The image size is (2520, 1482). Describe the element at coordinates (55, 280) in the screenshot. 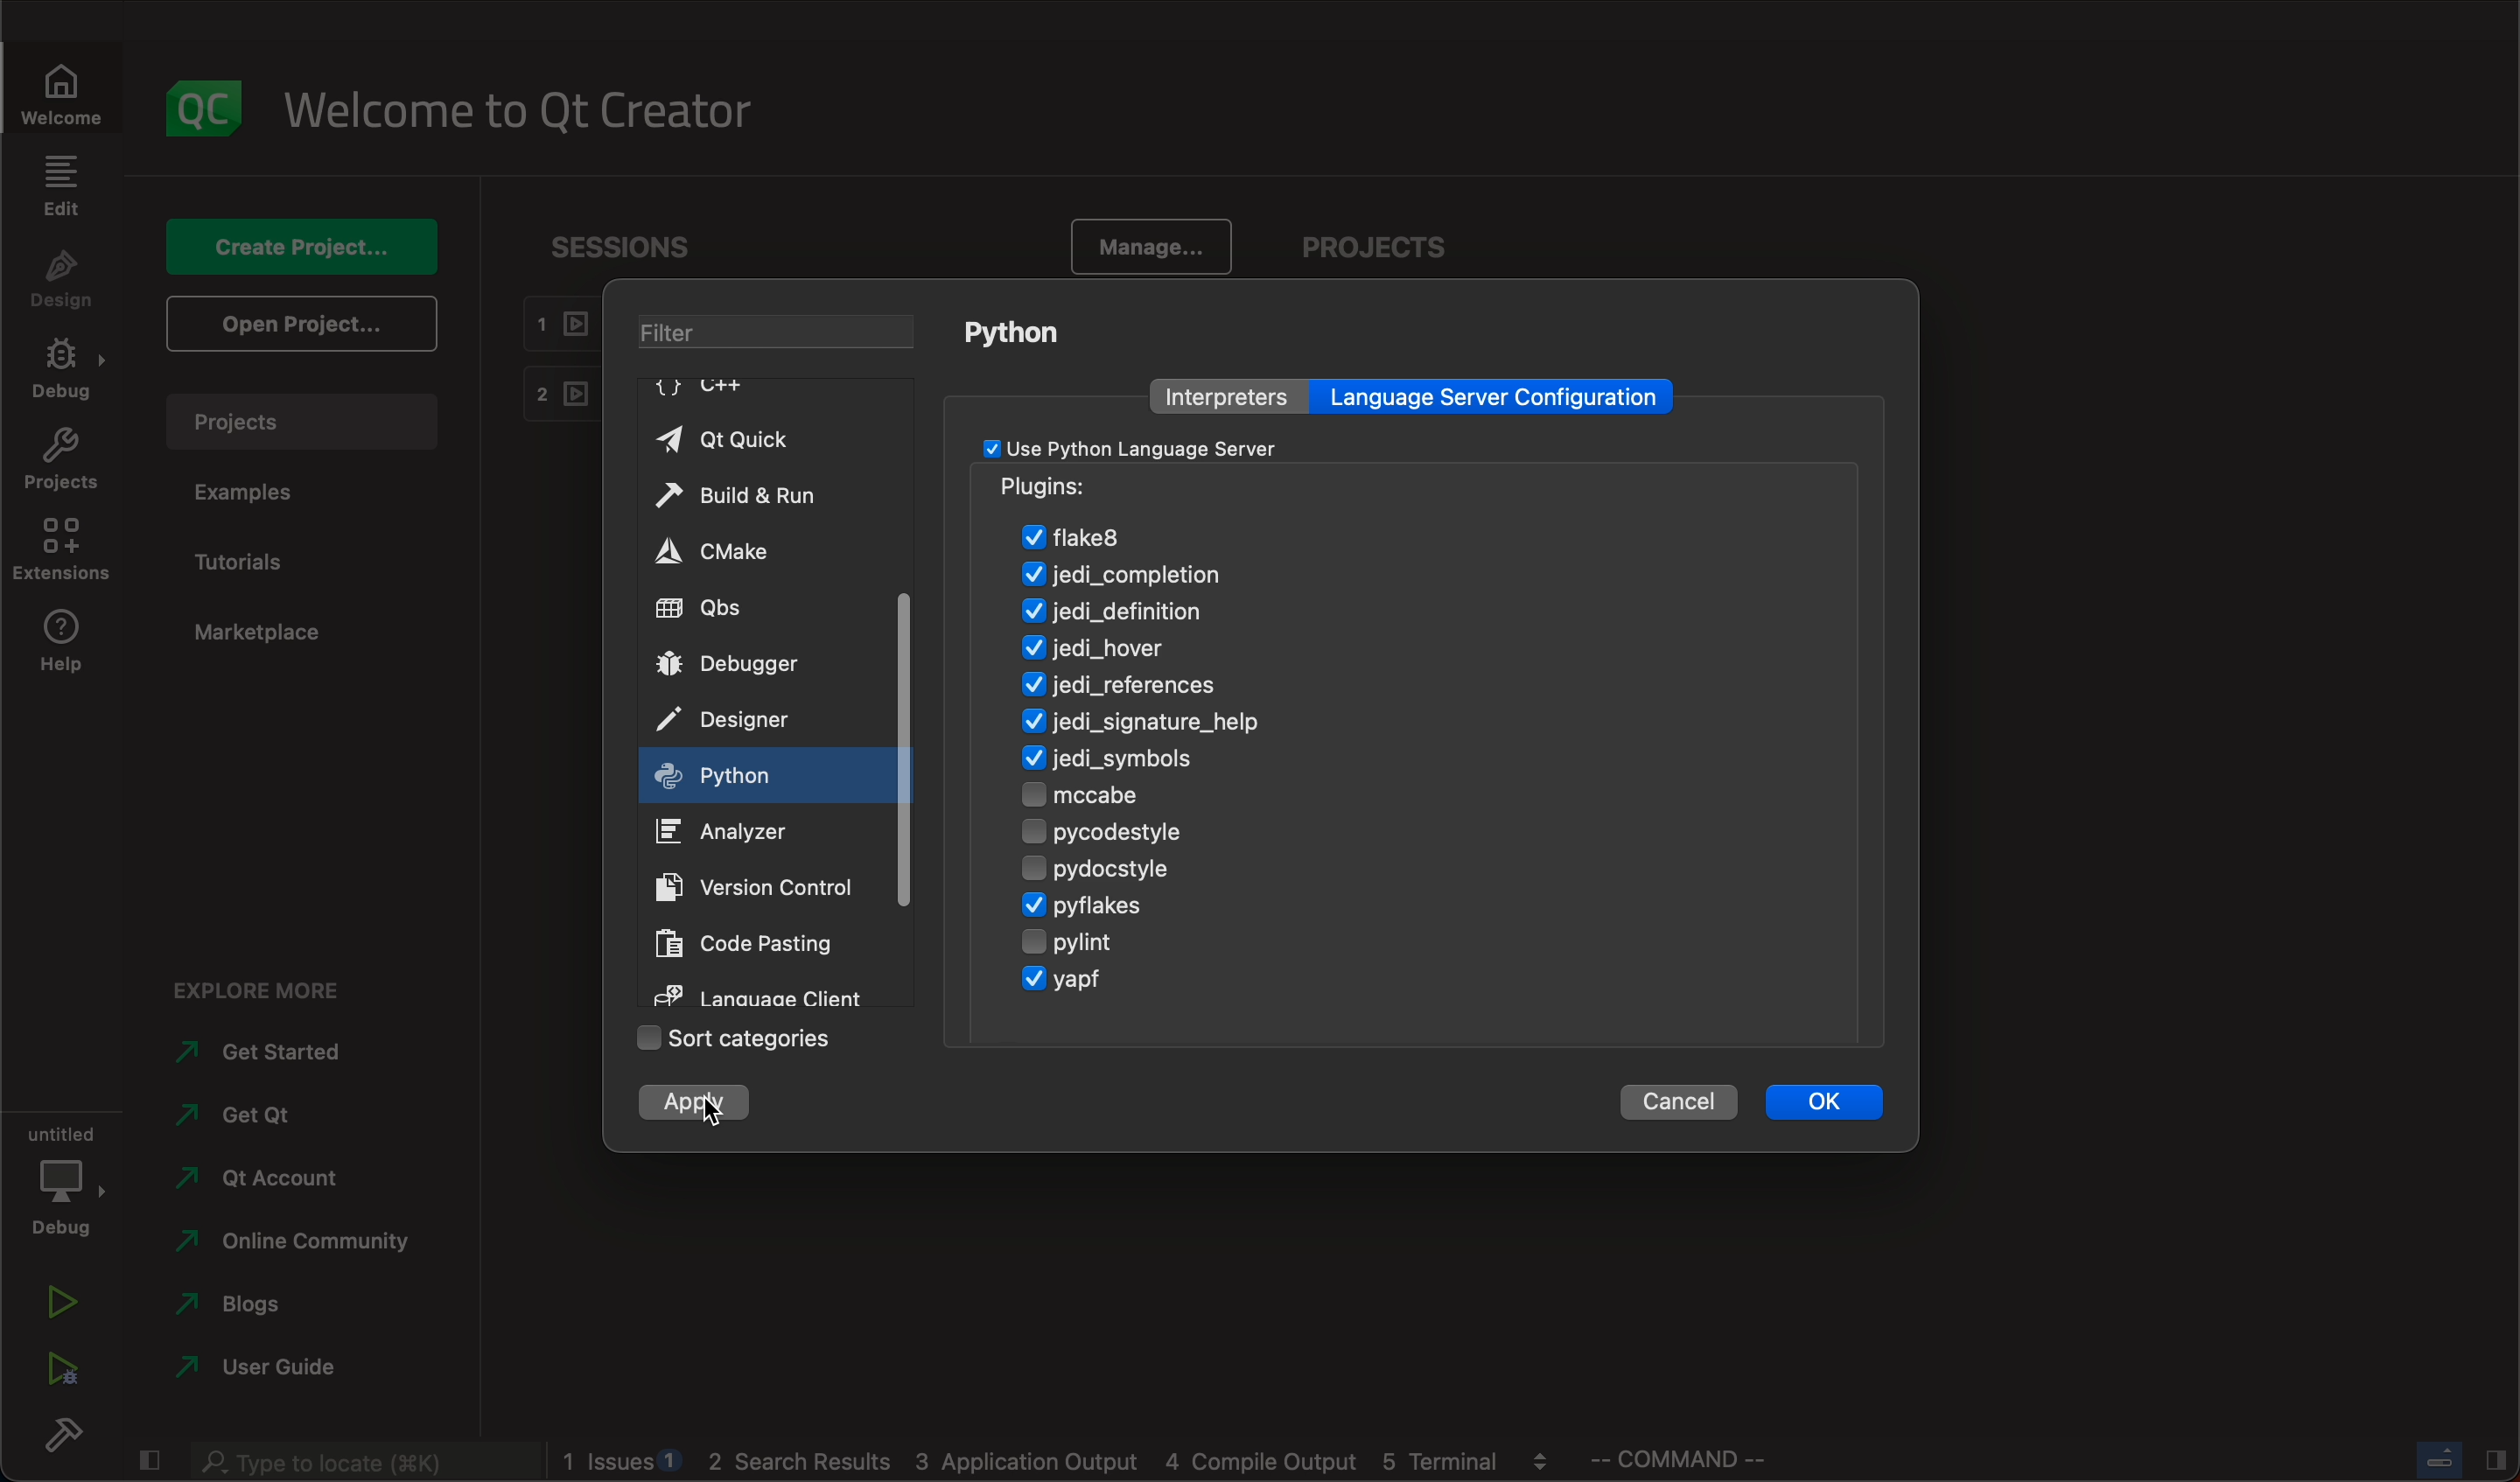

I see `design` at that location.